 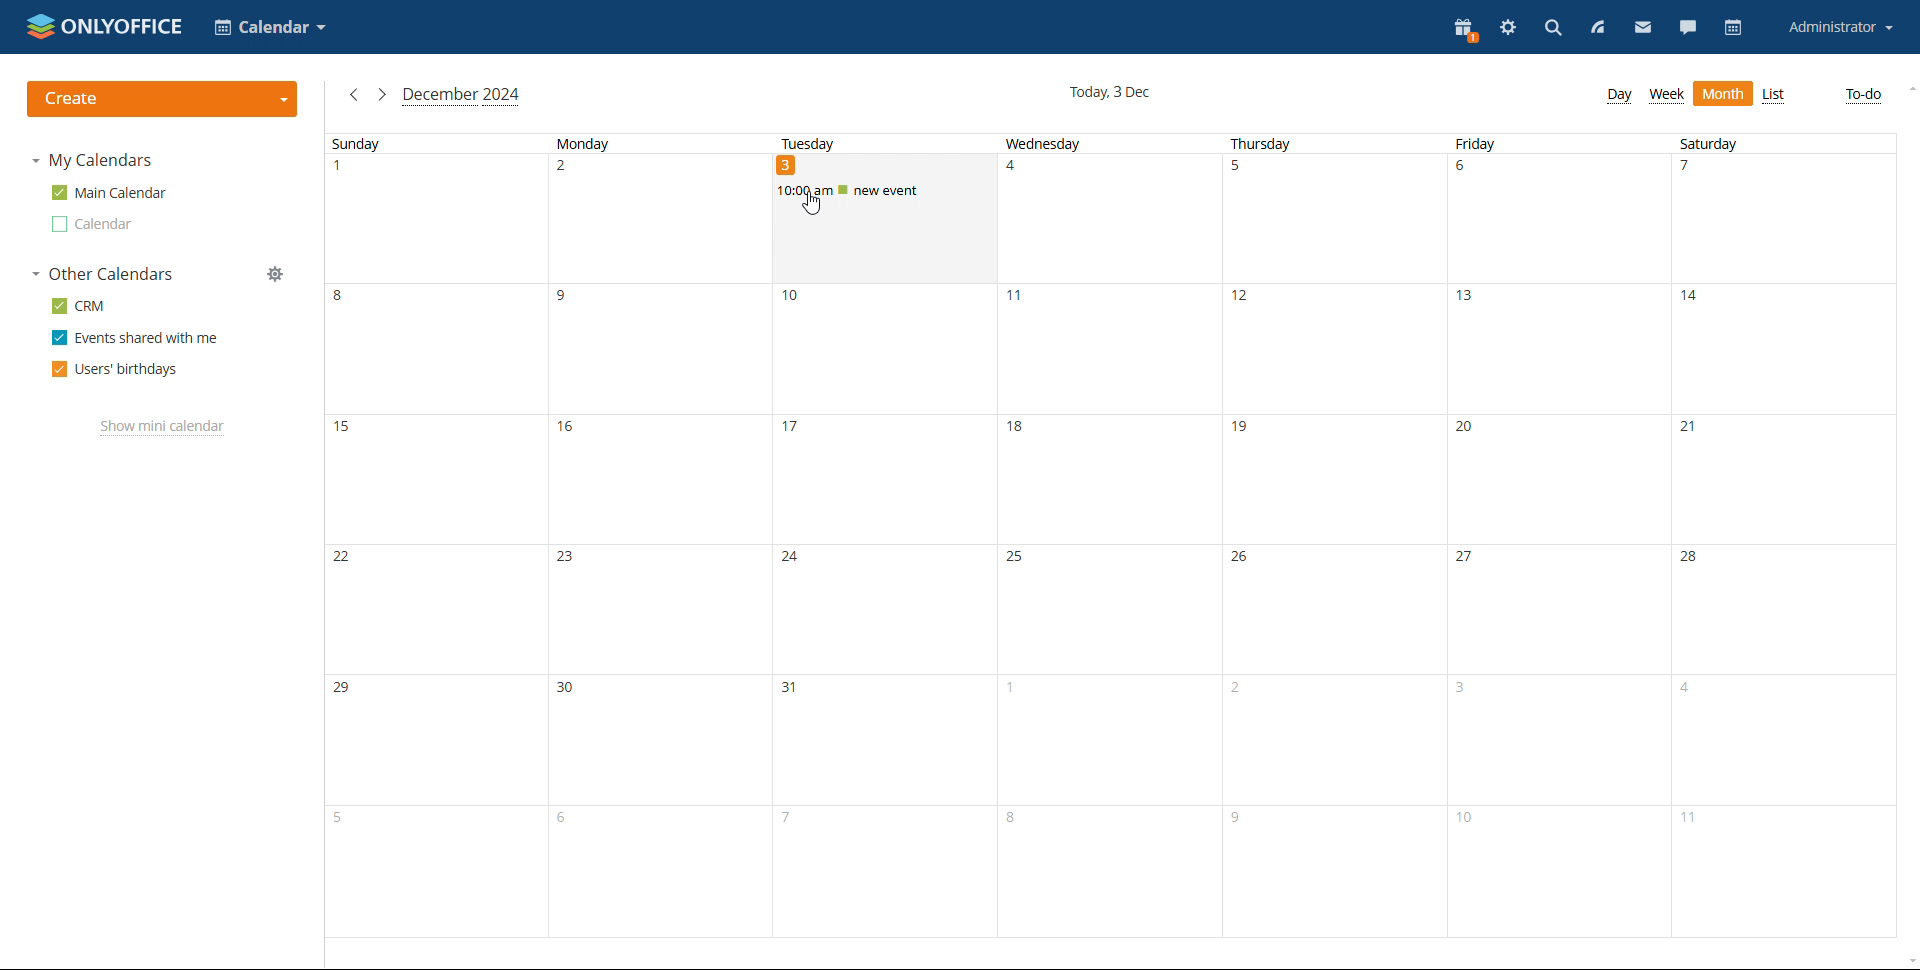 I want to click on scheduled event, so click(x=885, y=189).